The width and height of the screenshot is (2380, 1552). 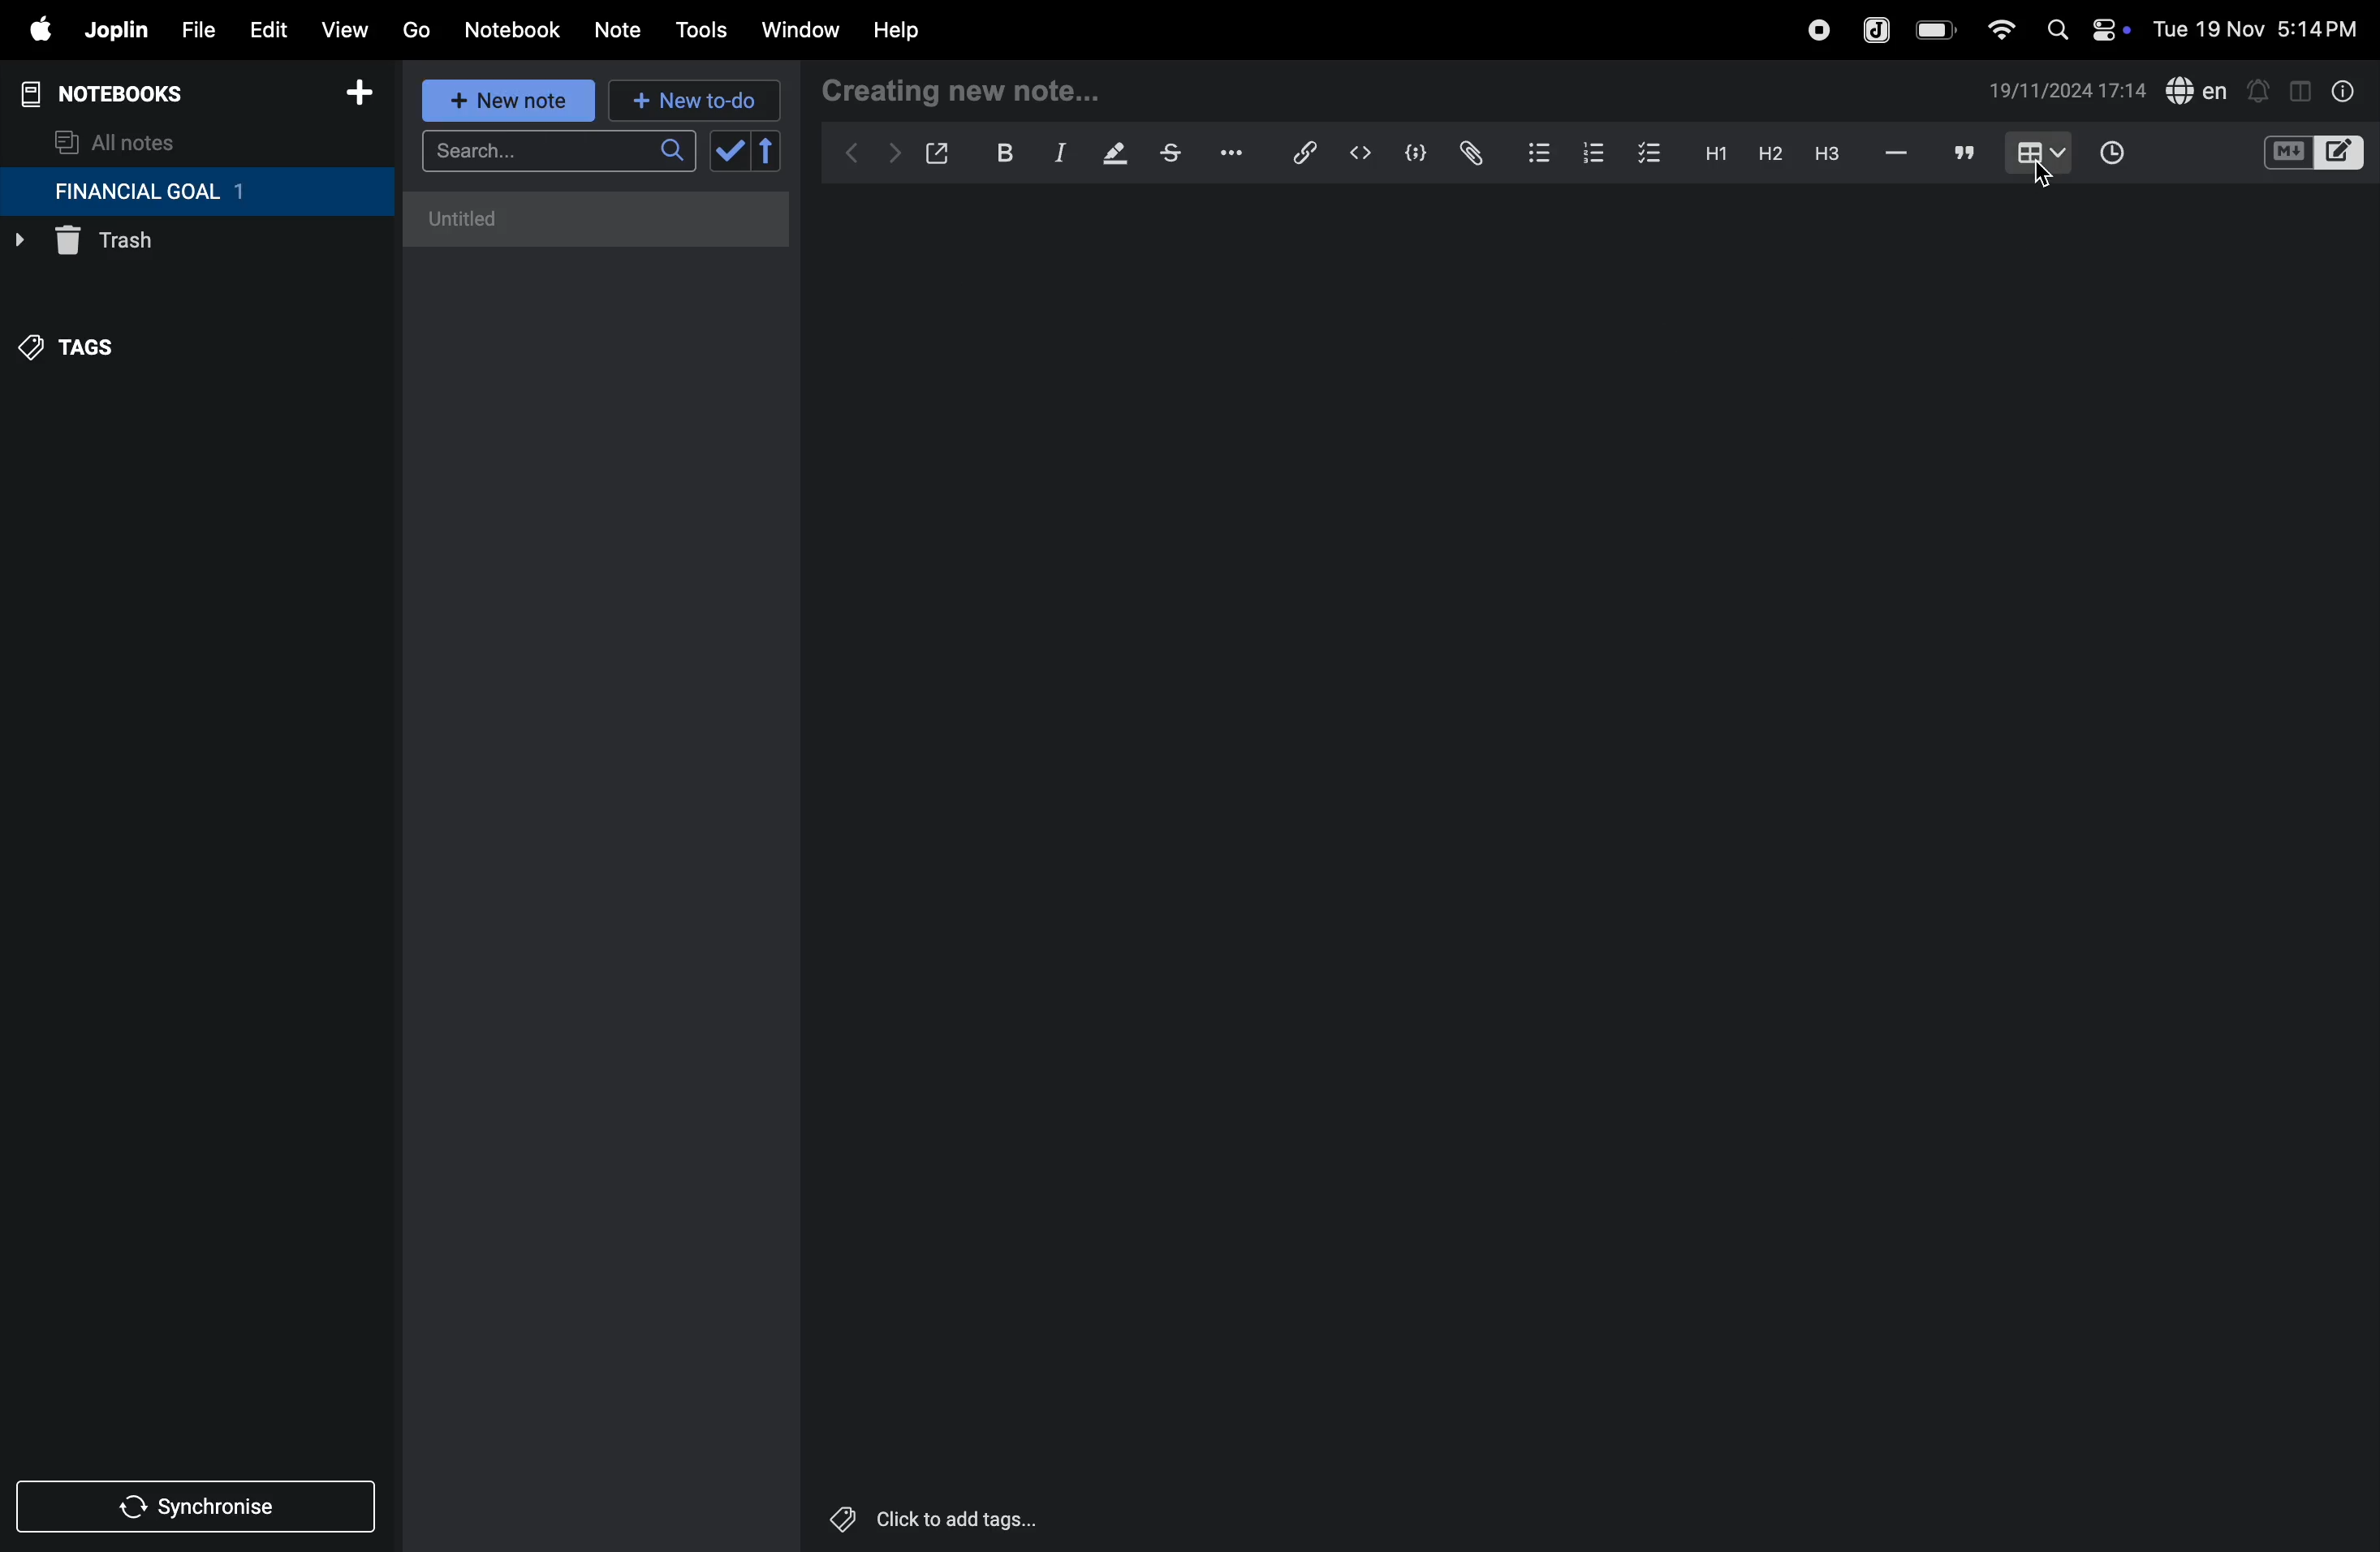 What do you see at coordinates (1106, 155) in the screenshot?
I see `mark` at bounding box center [1106, 155].